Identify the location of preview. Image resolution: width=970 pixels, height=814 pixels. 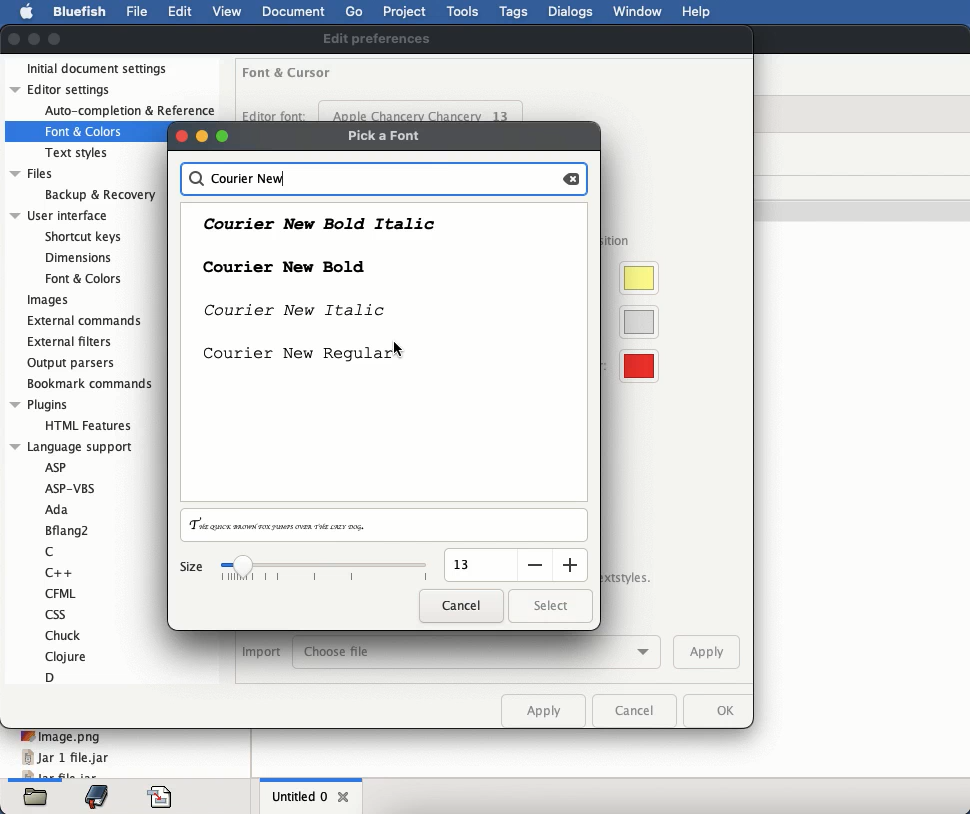
(286, 527).